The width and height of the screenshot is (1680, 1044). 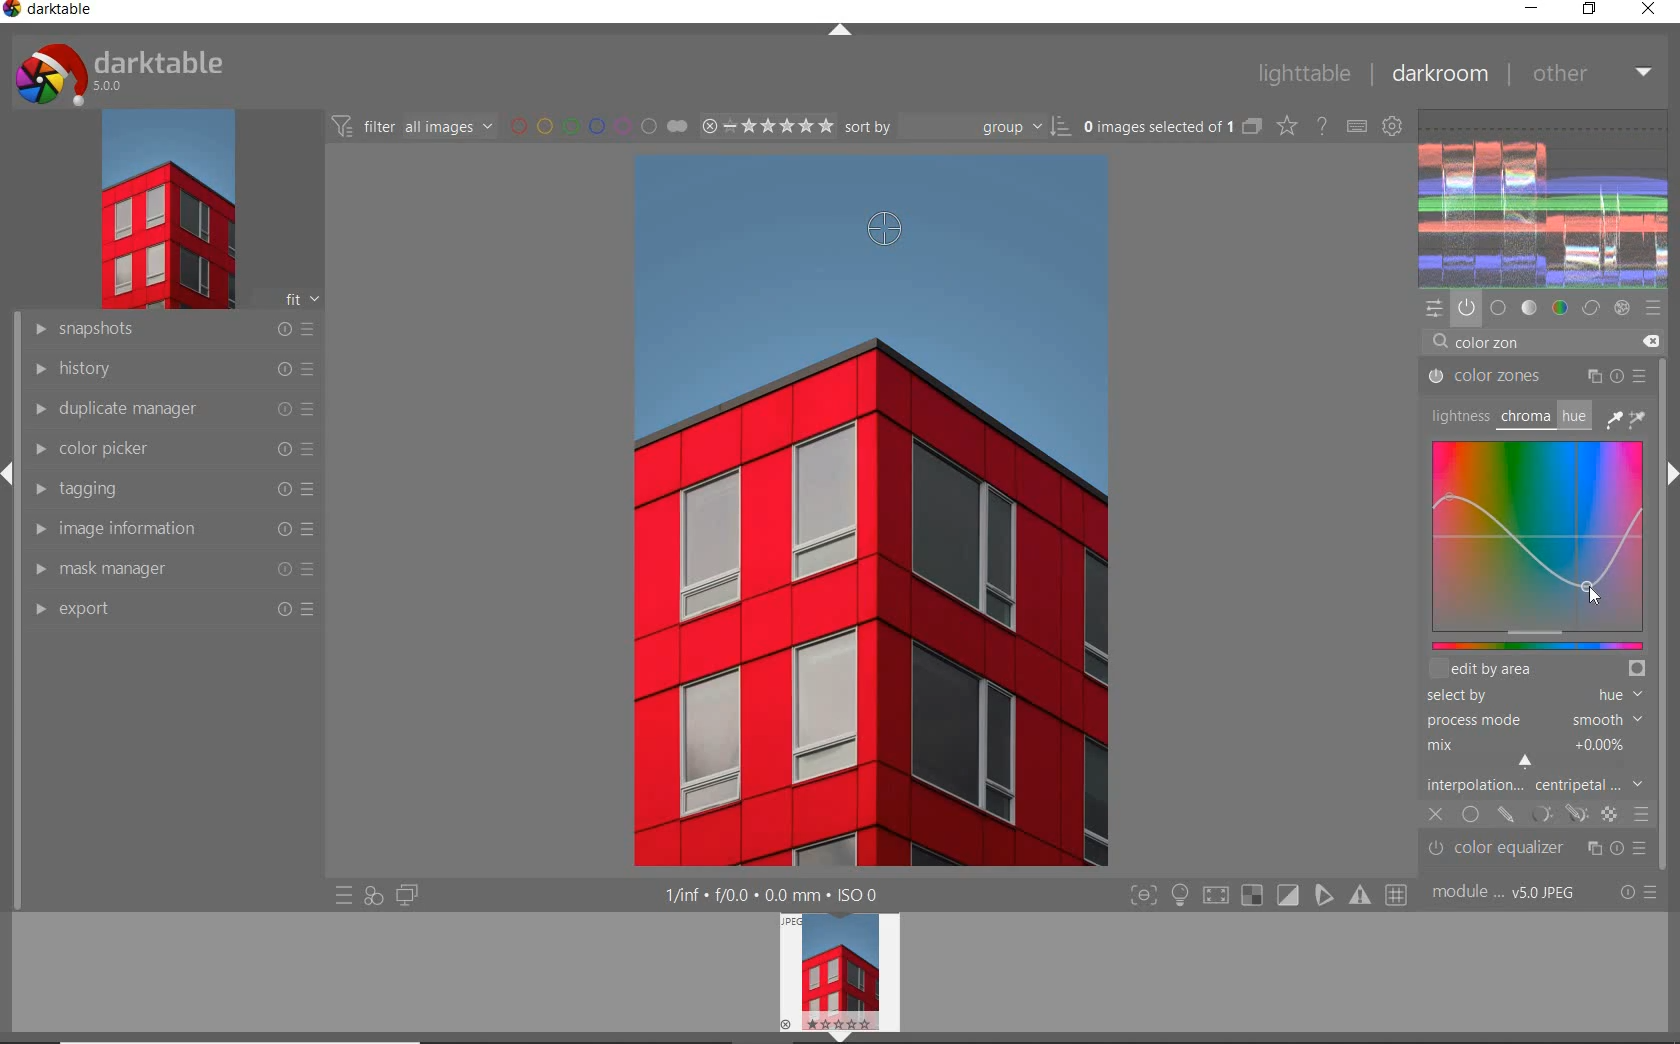 What do you see at coordinates (598, 126) in the screenshot?
I see `filter by image color label` at bounding box center [598, 126].